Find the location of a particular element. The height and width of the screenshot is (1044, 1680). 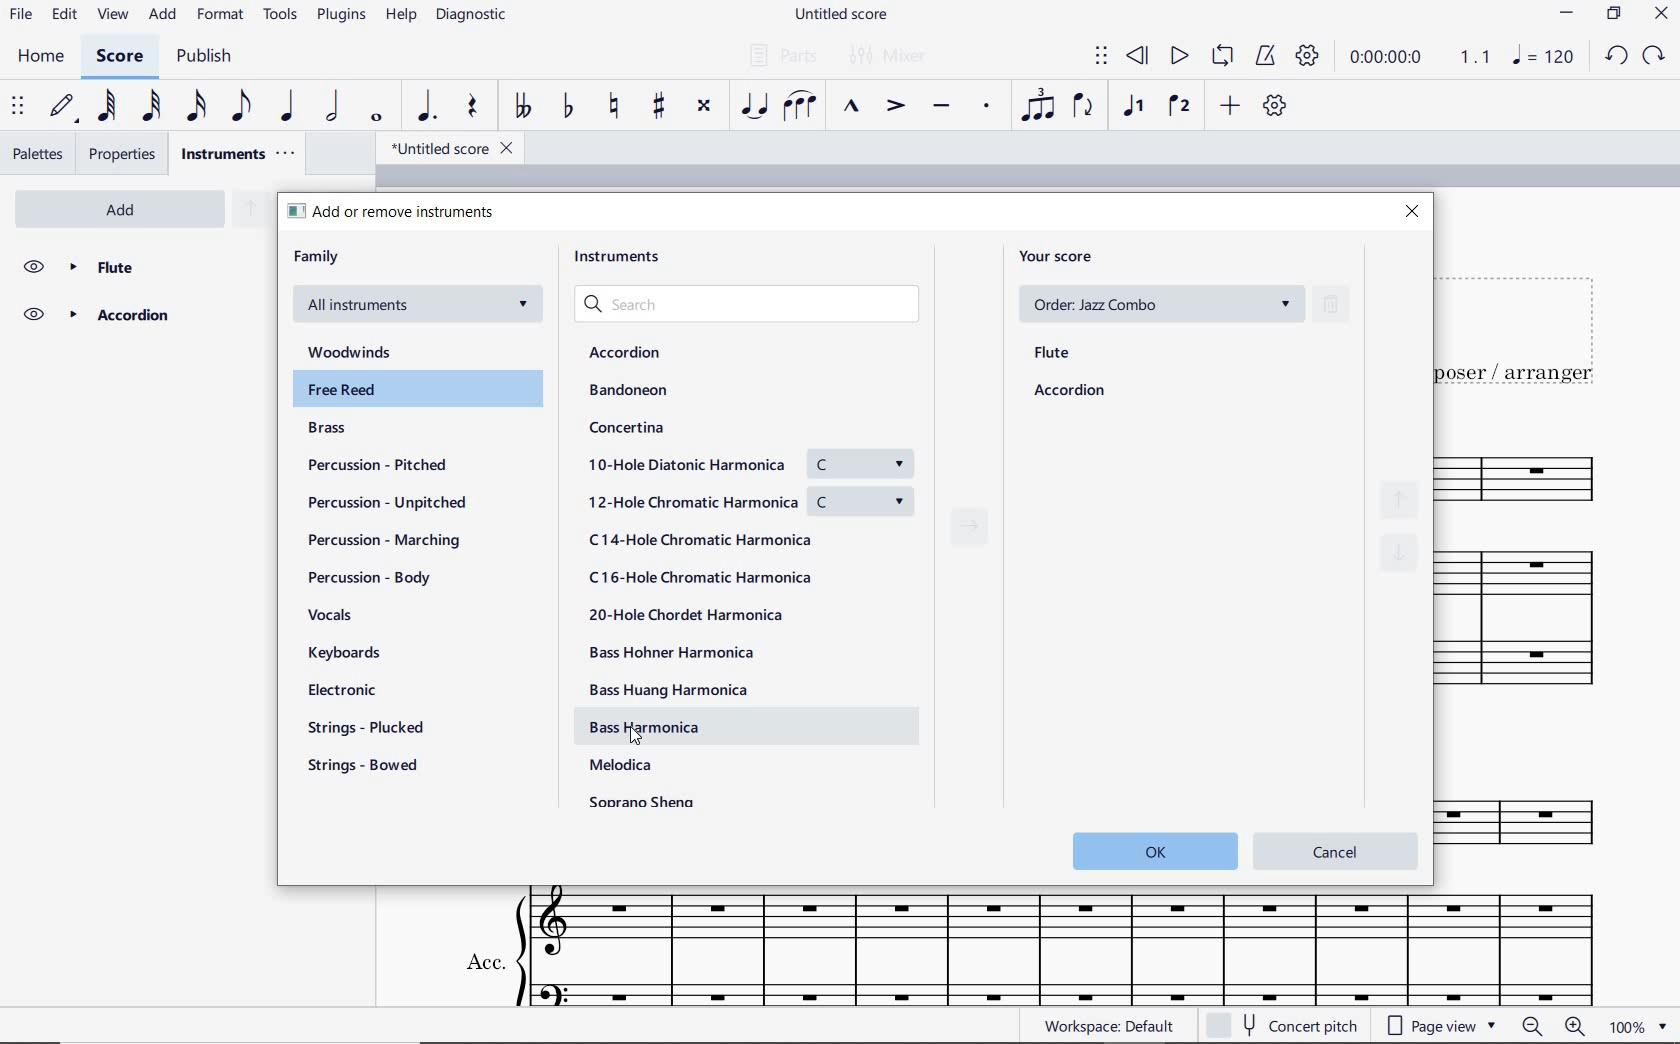

tie is located at coordinates (757, 106).